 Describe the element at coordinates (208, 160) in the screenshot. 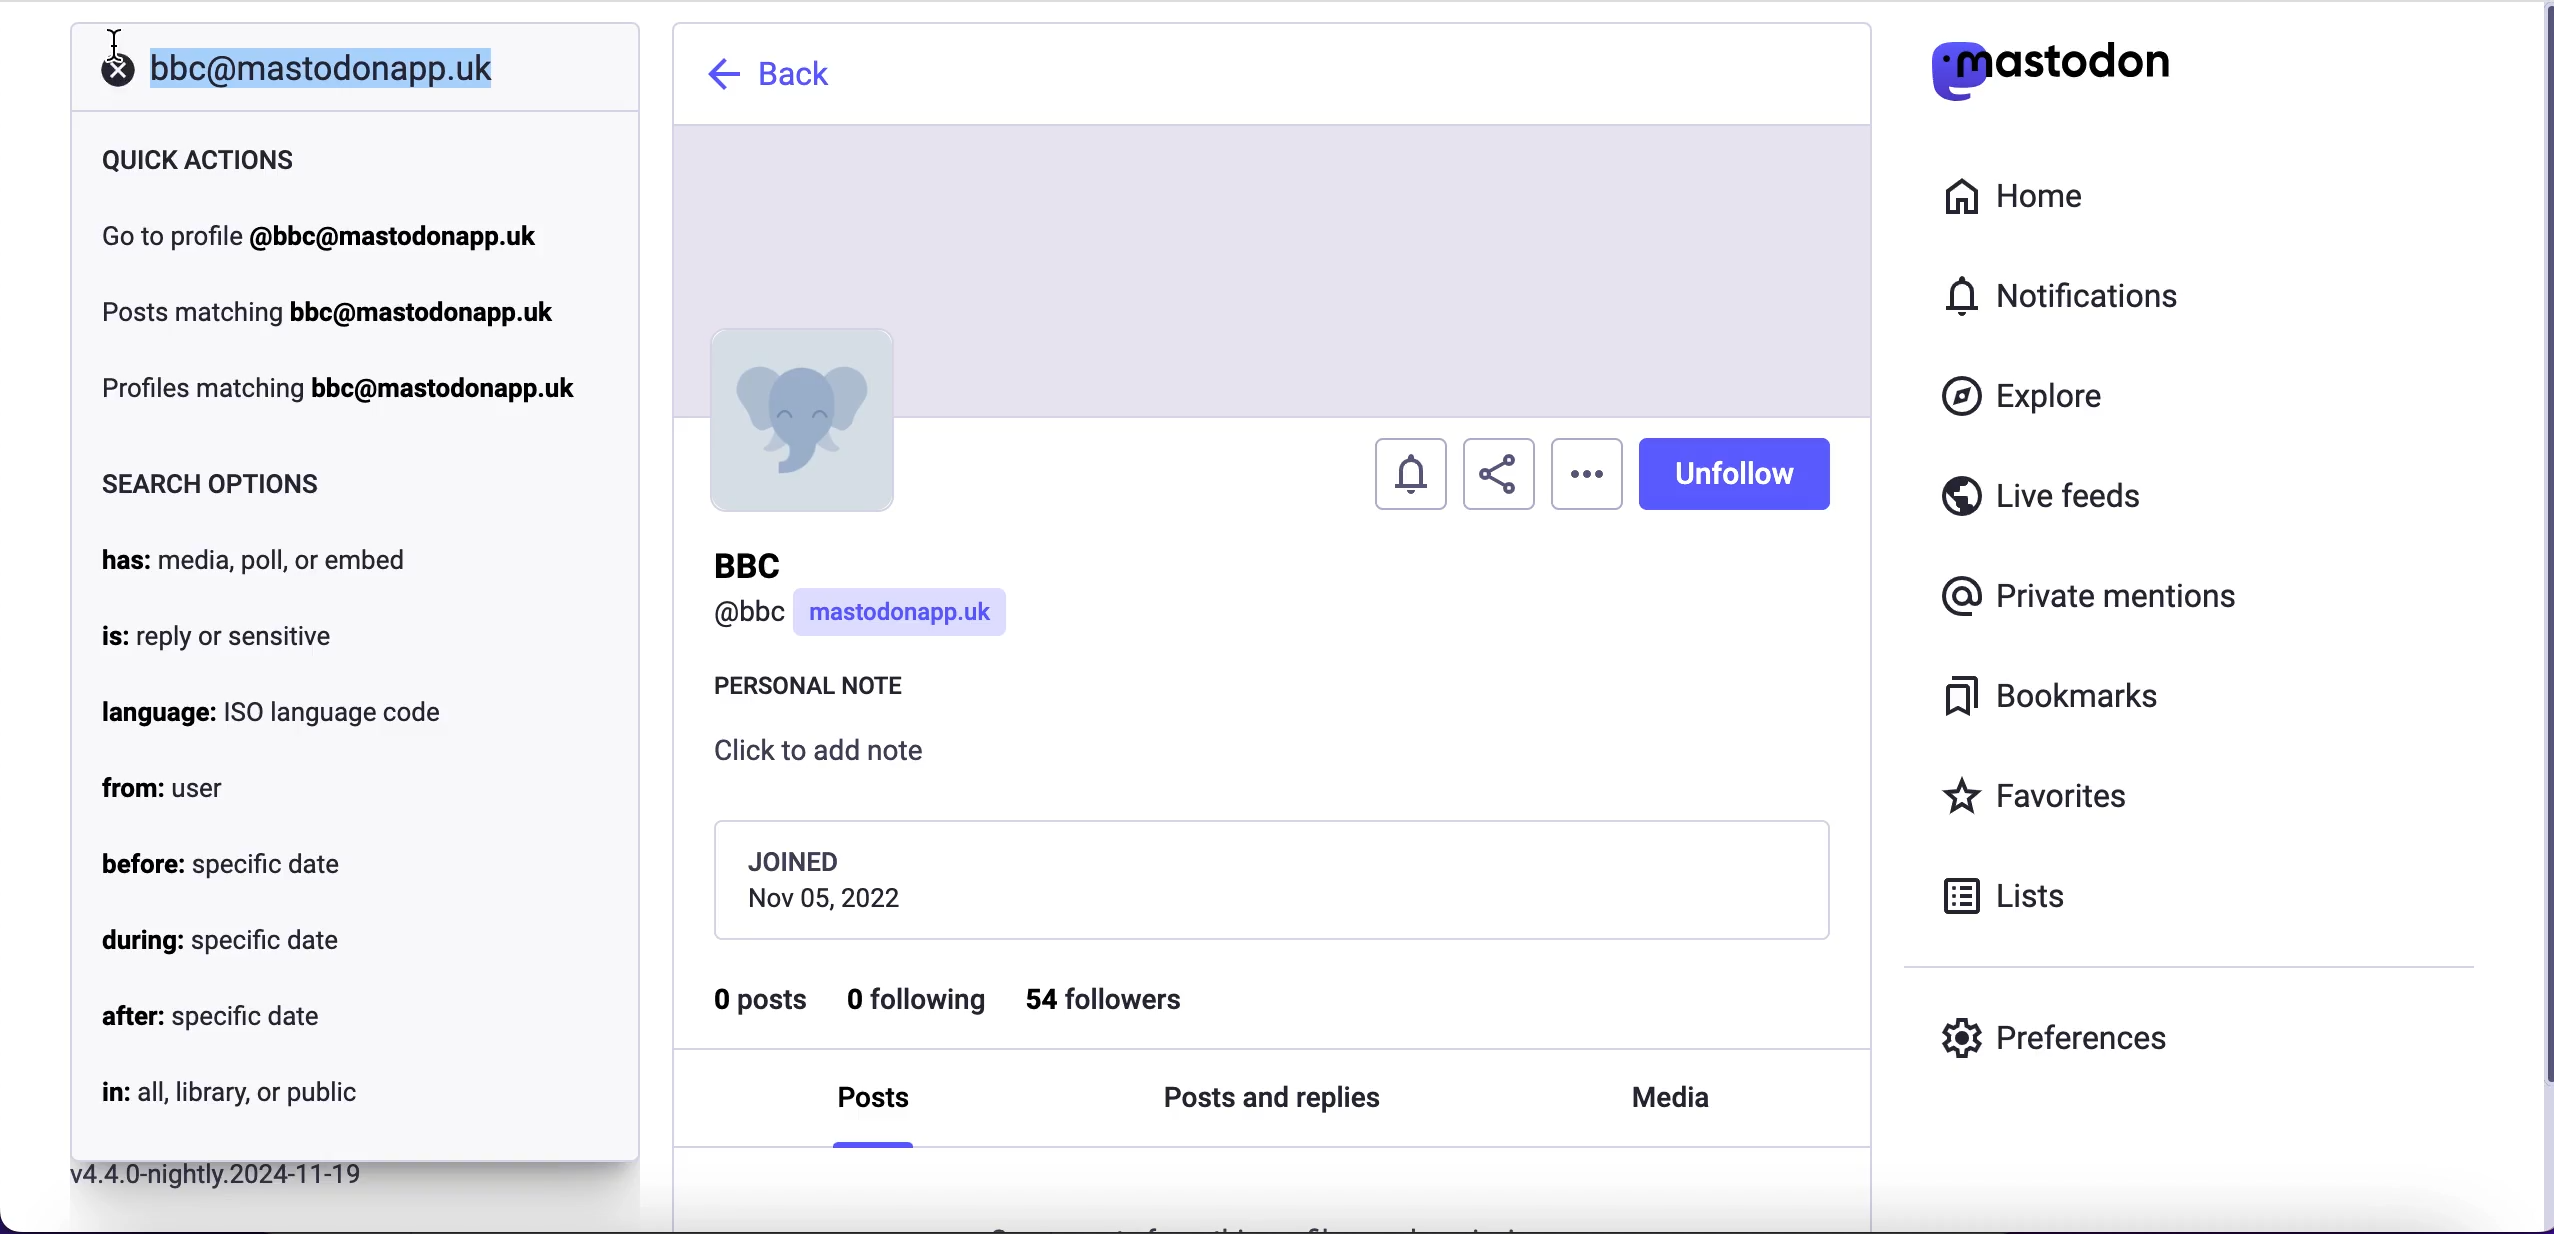

I see `quick actions` at that location.